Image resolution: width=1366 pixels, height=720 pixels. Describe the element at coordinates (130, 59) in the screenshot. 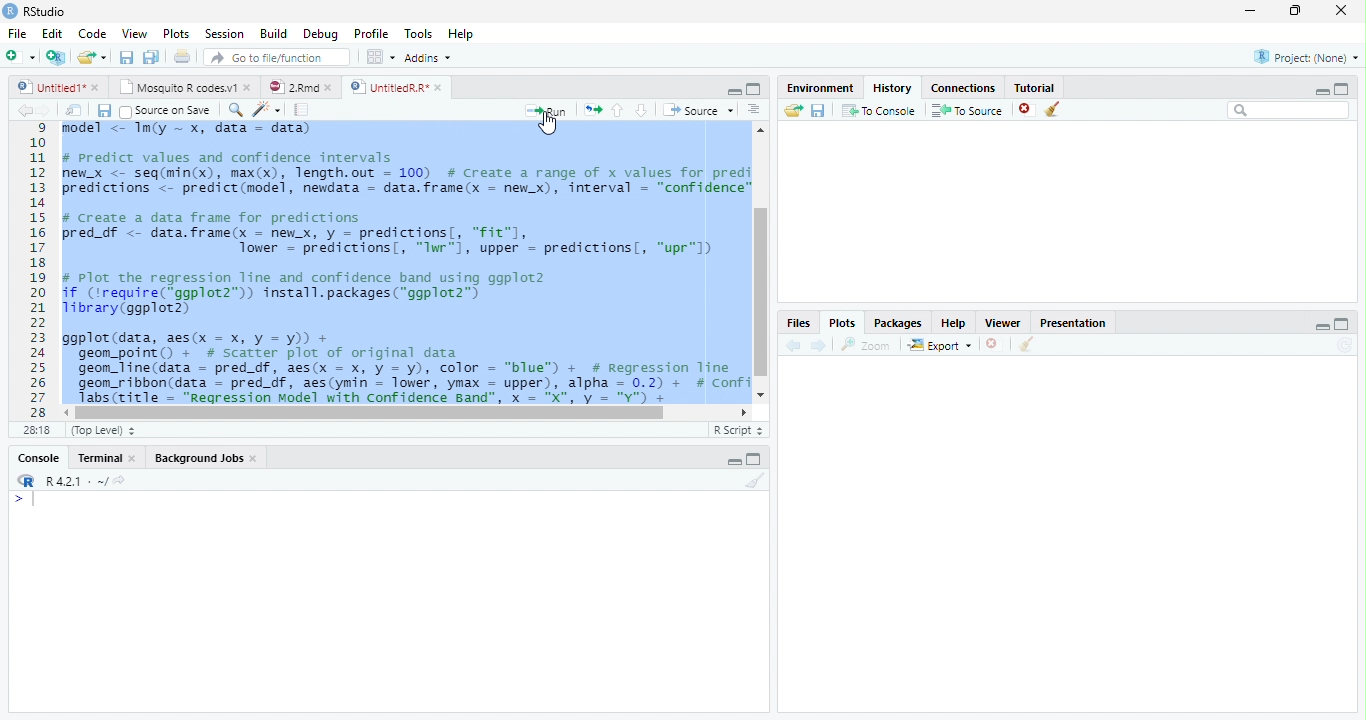

I see `Save ` at that location.